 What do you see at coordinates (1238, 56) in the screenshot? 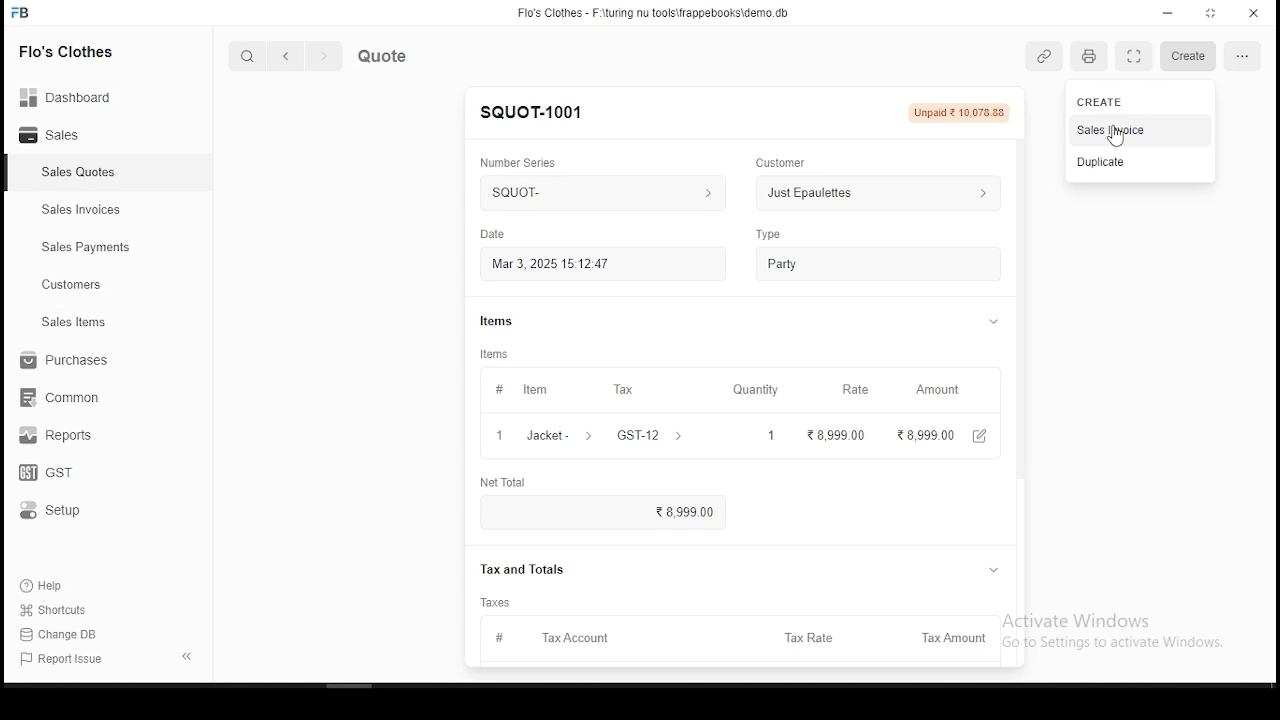
I see `setting` at bounding box center [1238, 56].